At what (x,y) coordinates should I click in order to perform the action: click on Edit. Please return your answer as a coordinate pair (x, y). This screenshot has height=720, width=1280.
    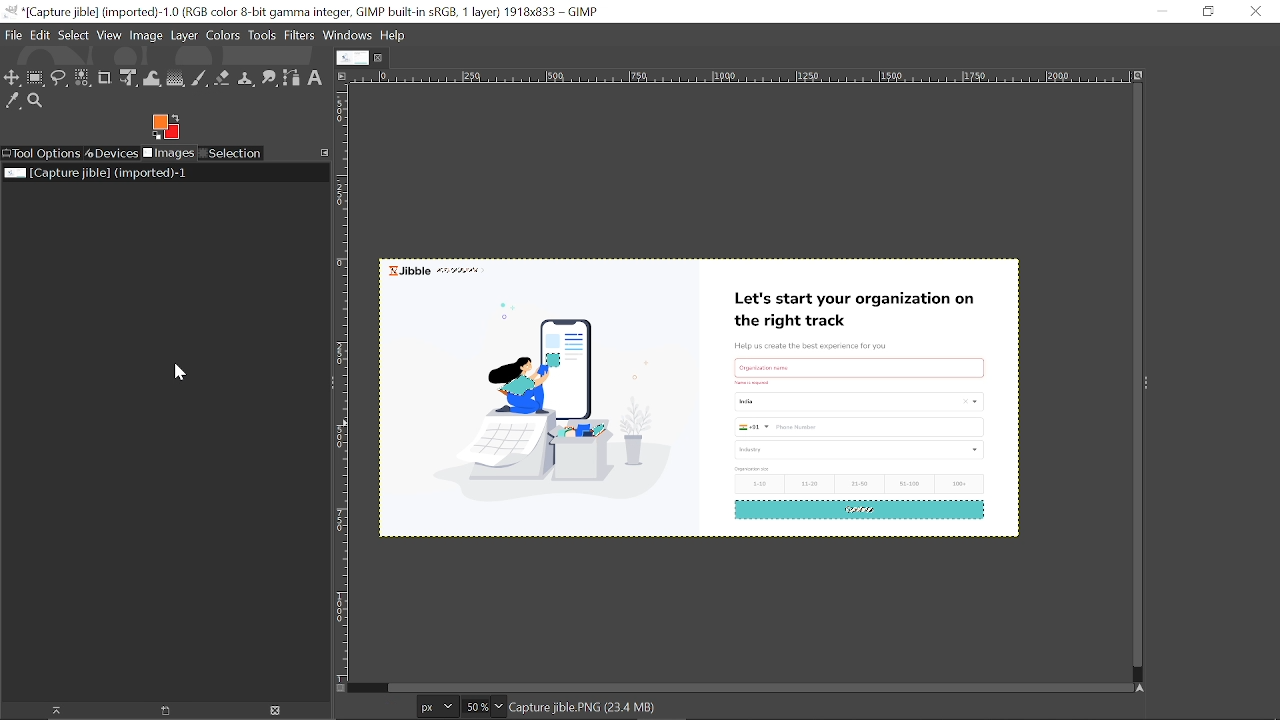
    Looking at the image, I should click on (41, 34).